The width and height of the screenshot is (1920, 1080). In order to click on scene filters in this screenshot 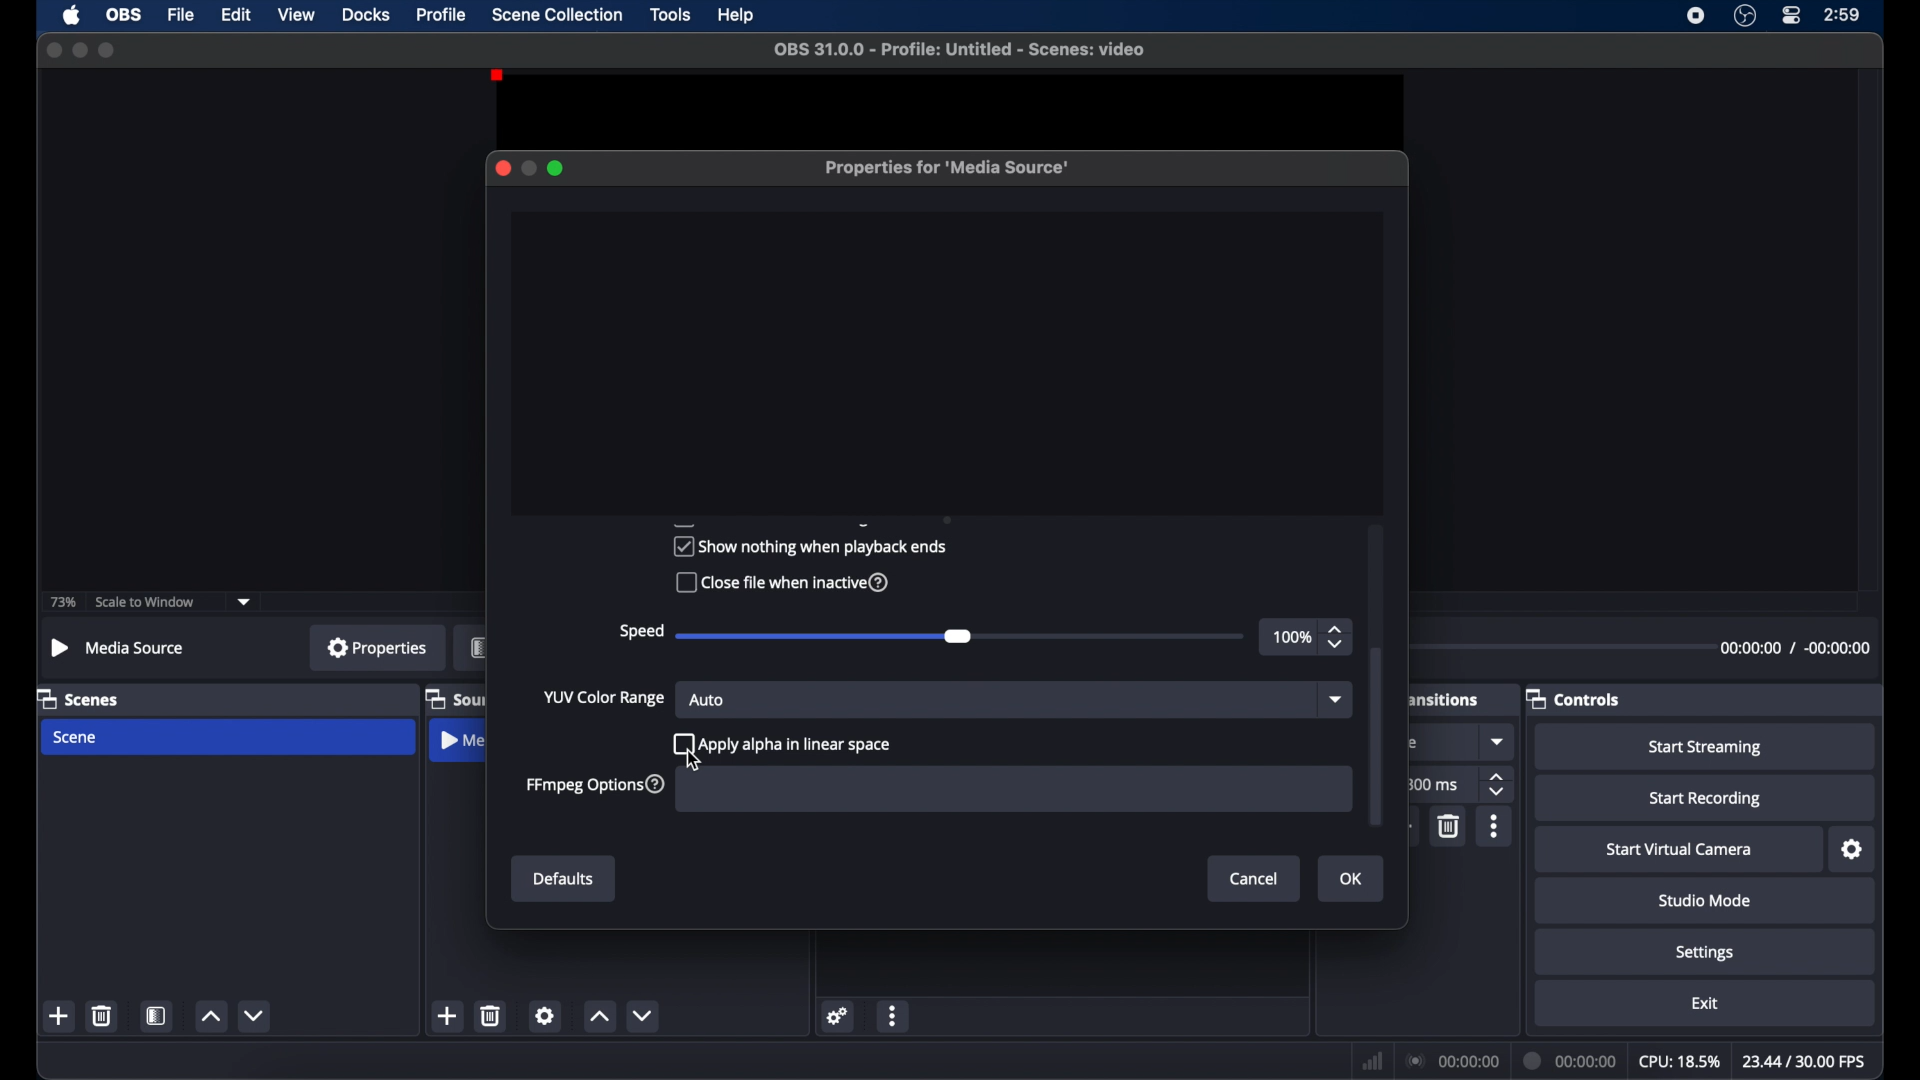, I will do `click(156, 1015)`.